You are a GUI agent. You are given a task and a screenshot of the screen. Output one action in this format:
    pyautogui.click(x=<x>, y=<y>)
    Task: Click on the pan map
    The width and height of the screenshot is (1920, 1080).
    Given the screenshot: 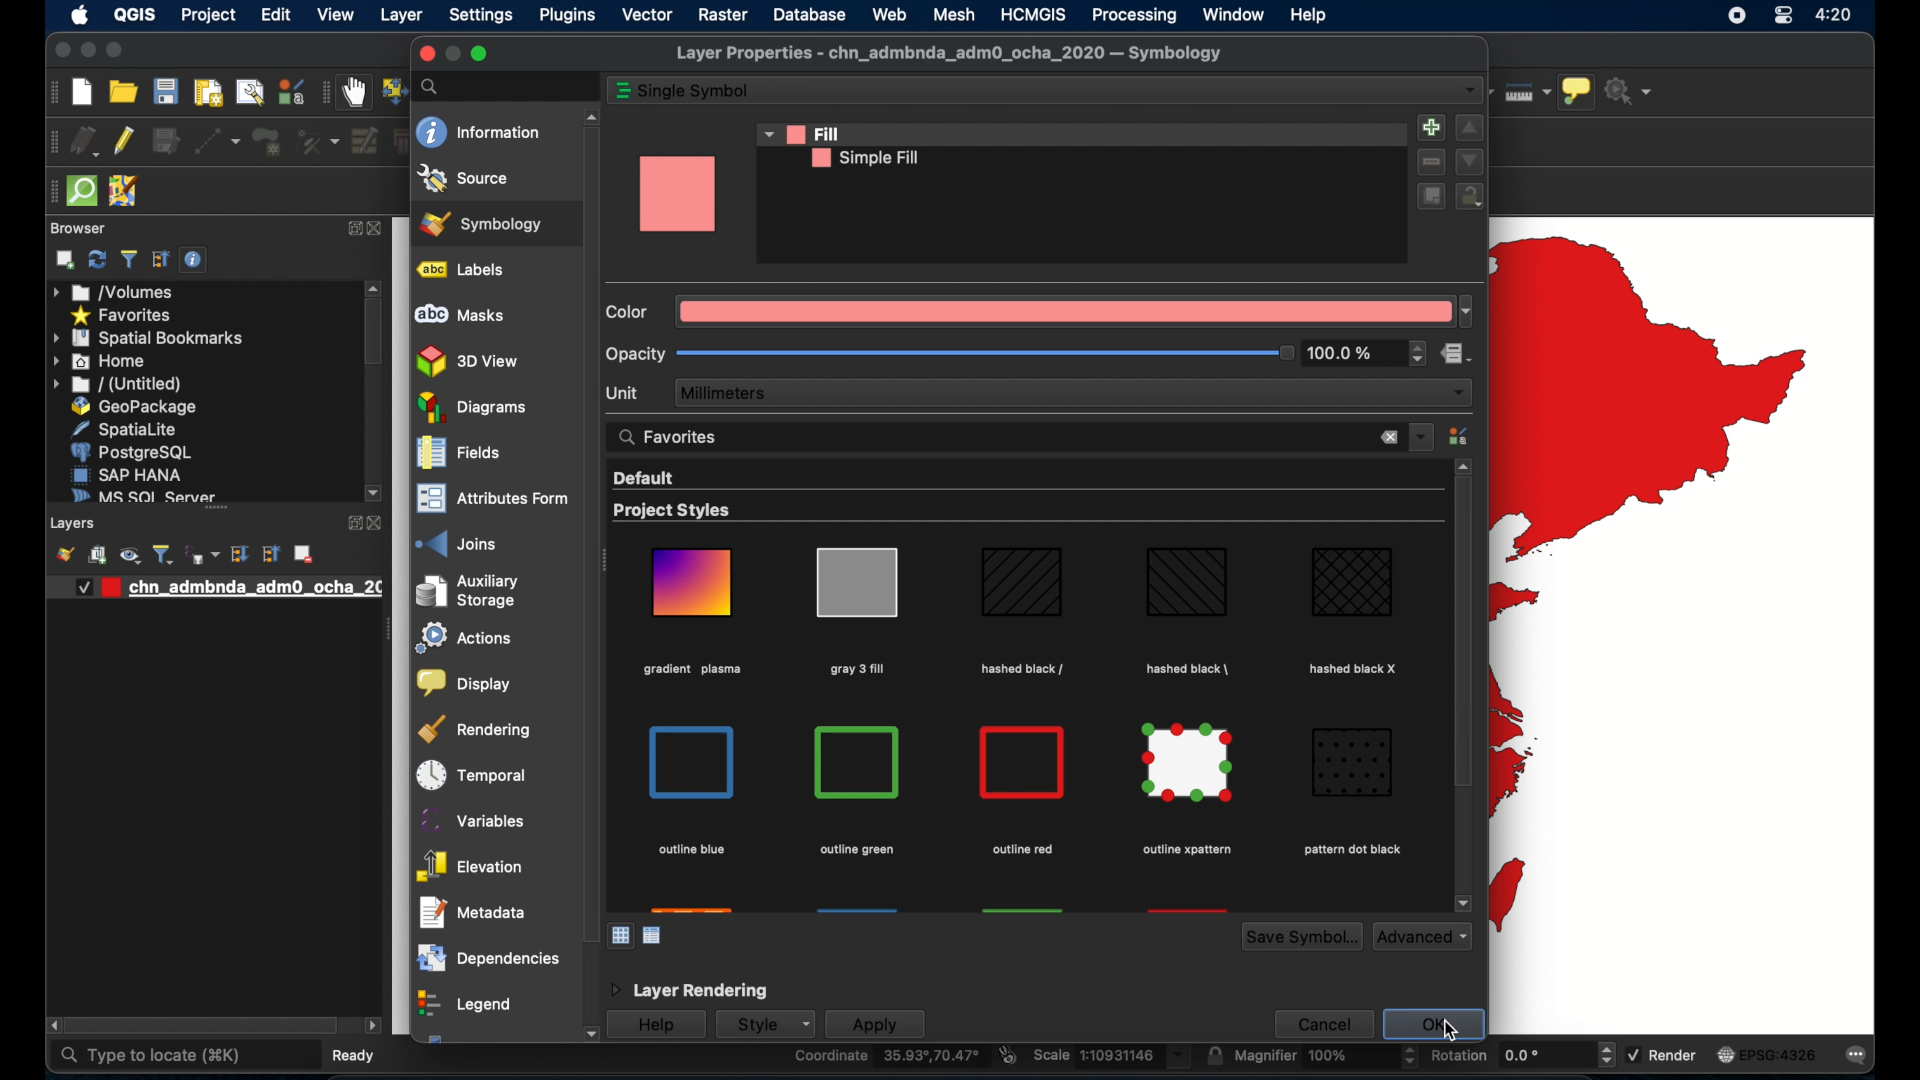 What is the action you would take?
    pyautogui.click(x=354, y=94)
    